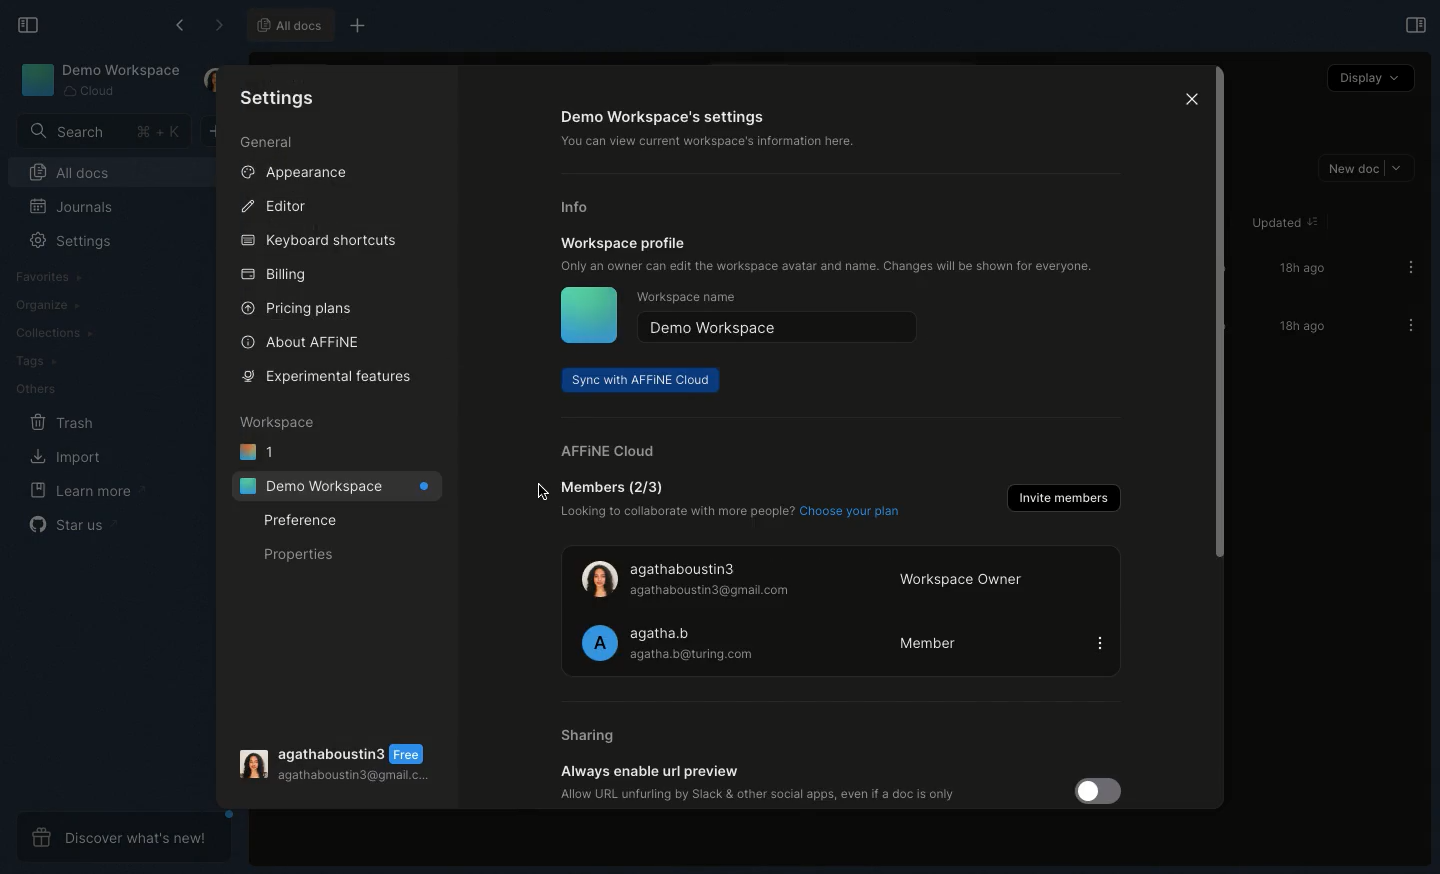 The width and height of the screenshot is (1440, 874). I want to click on Import, so click(67, 458).